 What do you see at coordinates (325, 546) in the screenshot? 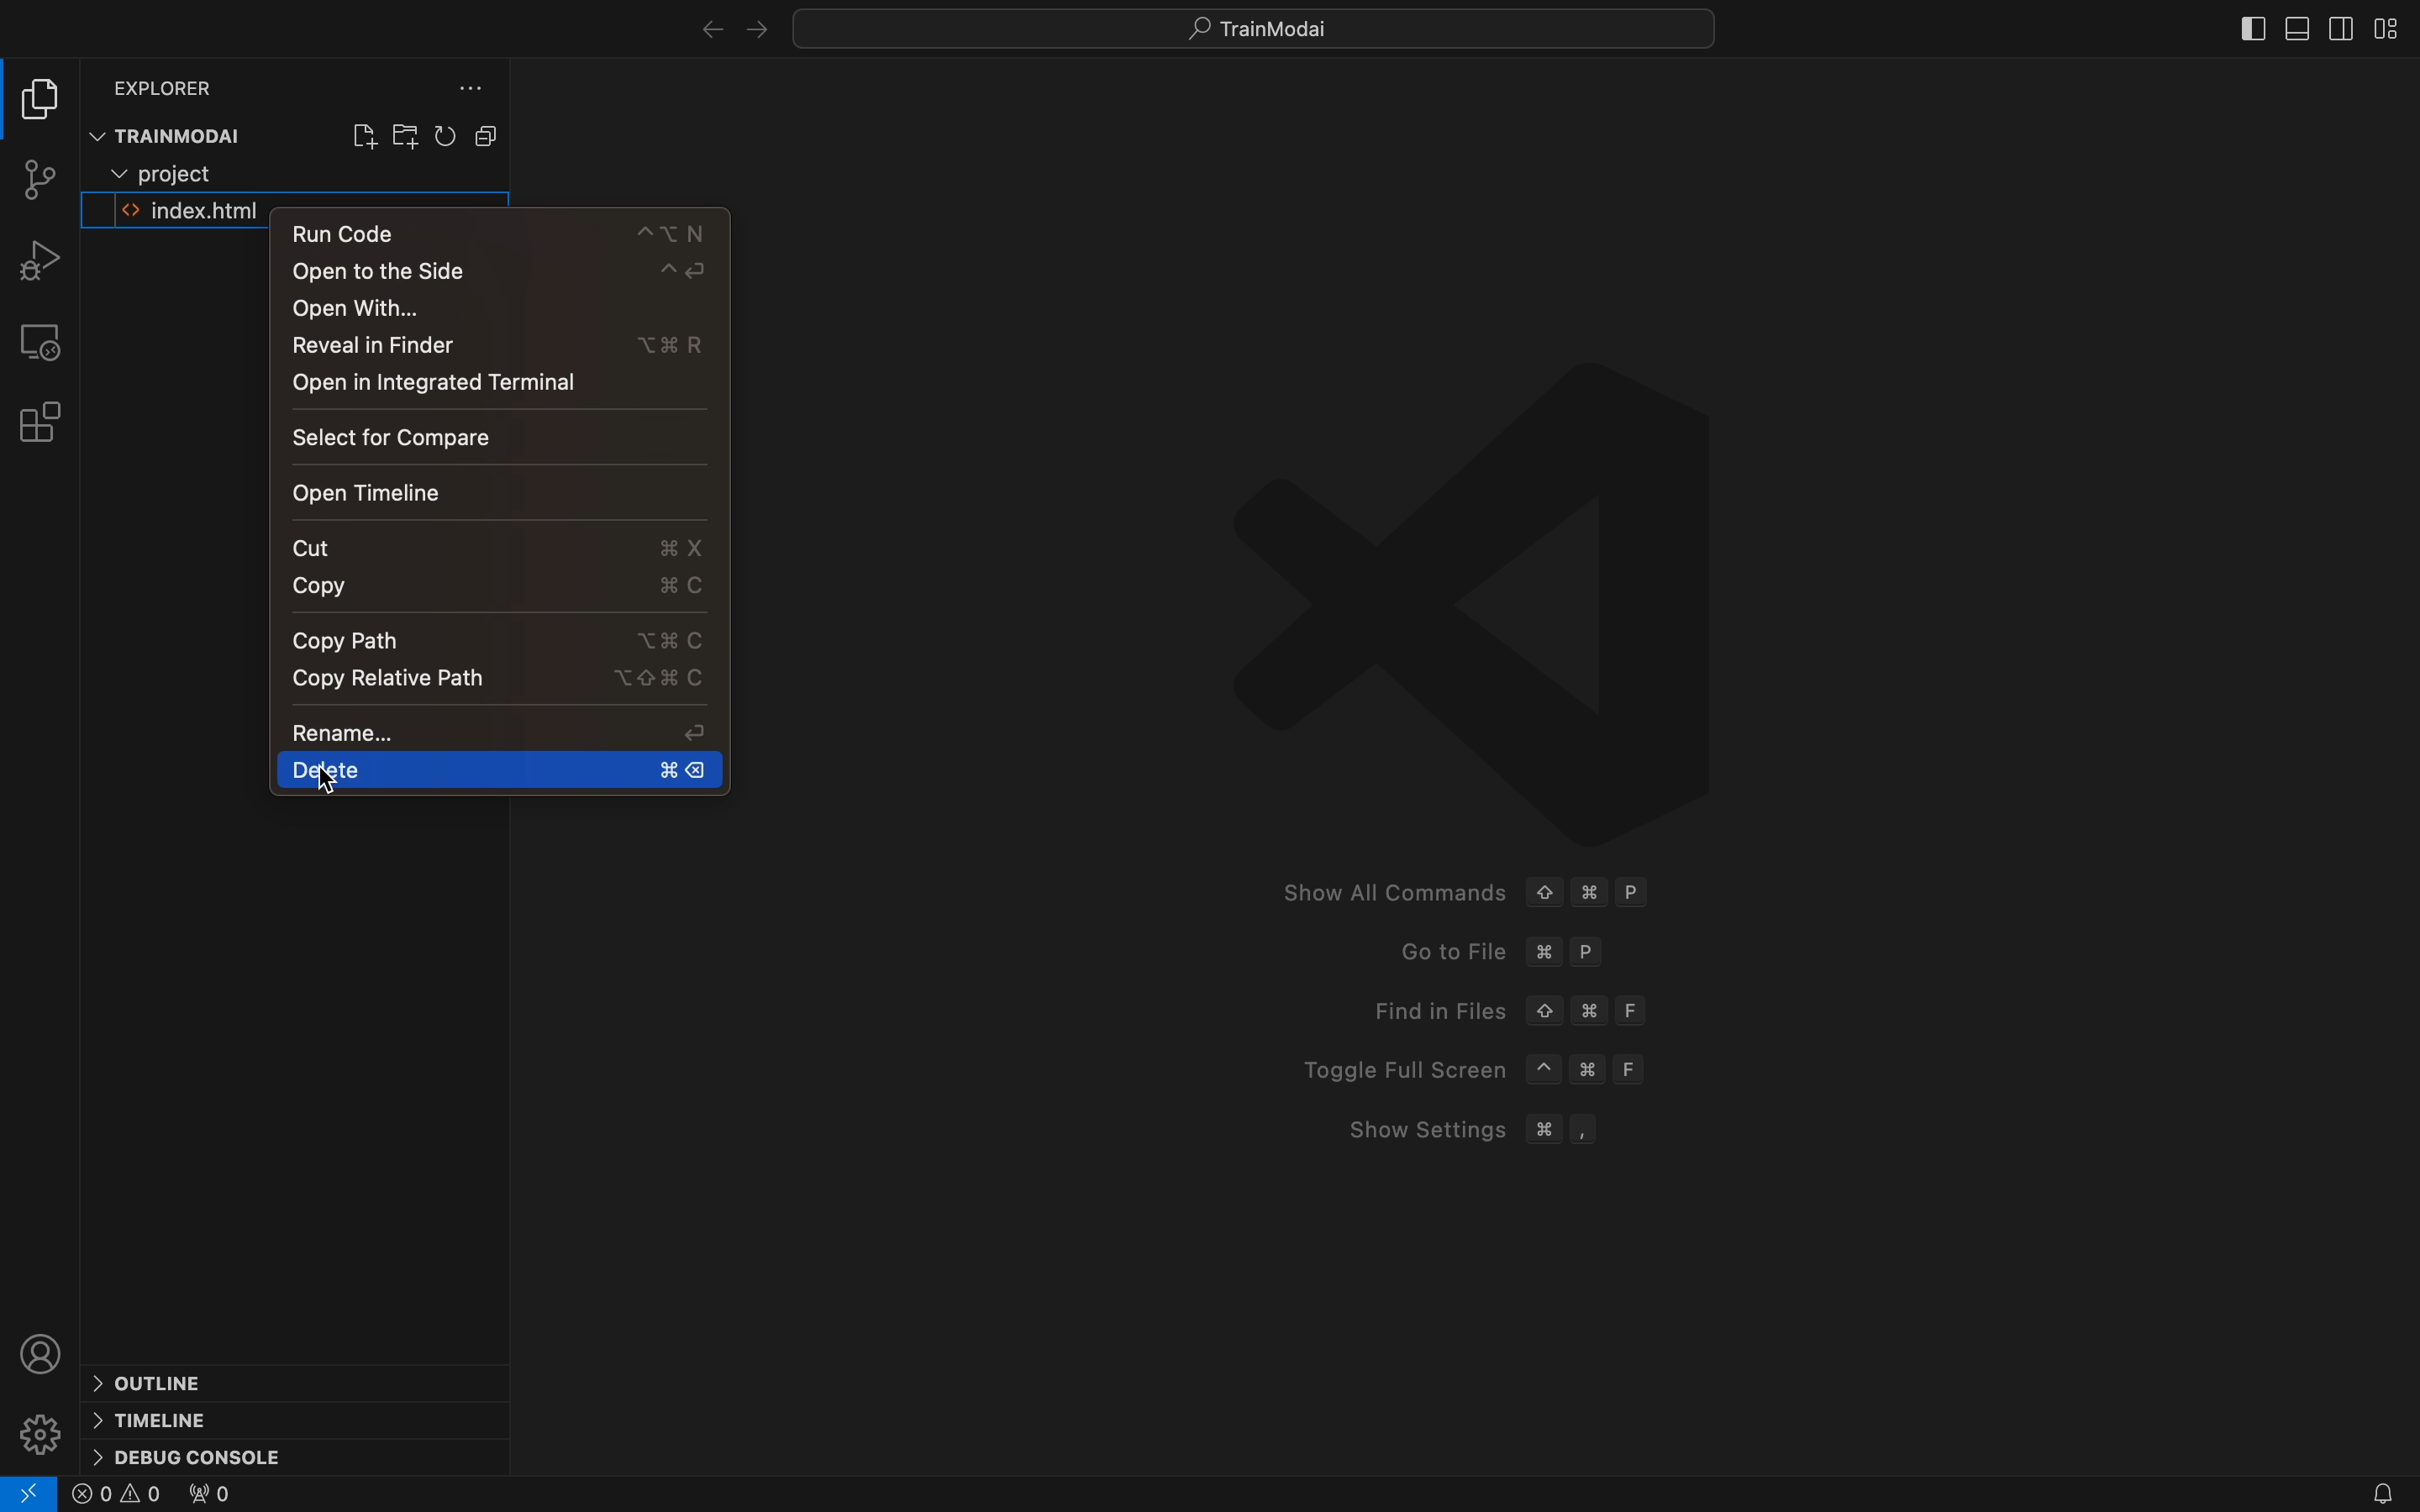
I see `cut` at bounding box center [325, 546].